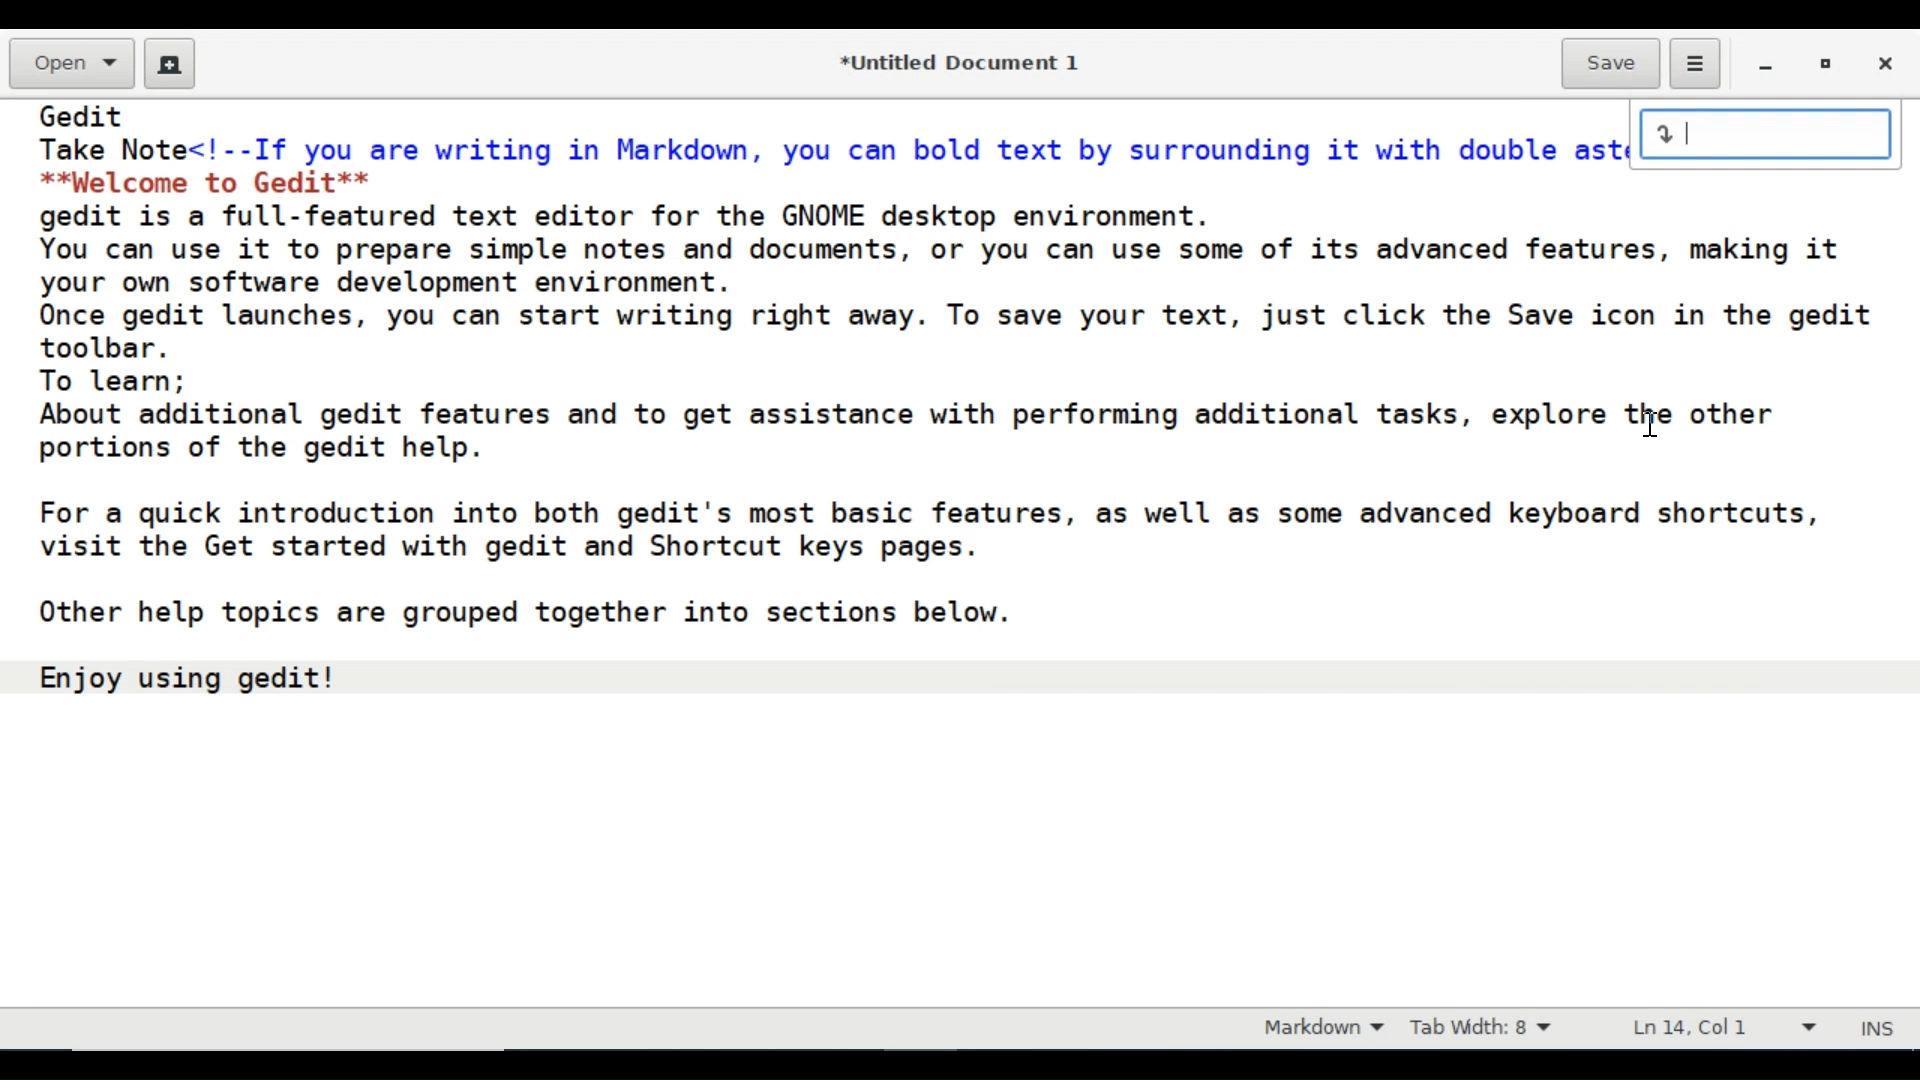 The width and height of the screenshot is (1920, 1080). I want to click on Open, so click(70, 64).